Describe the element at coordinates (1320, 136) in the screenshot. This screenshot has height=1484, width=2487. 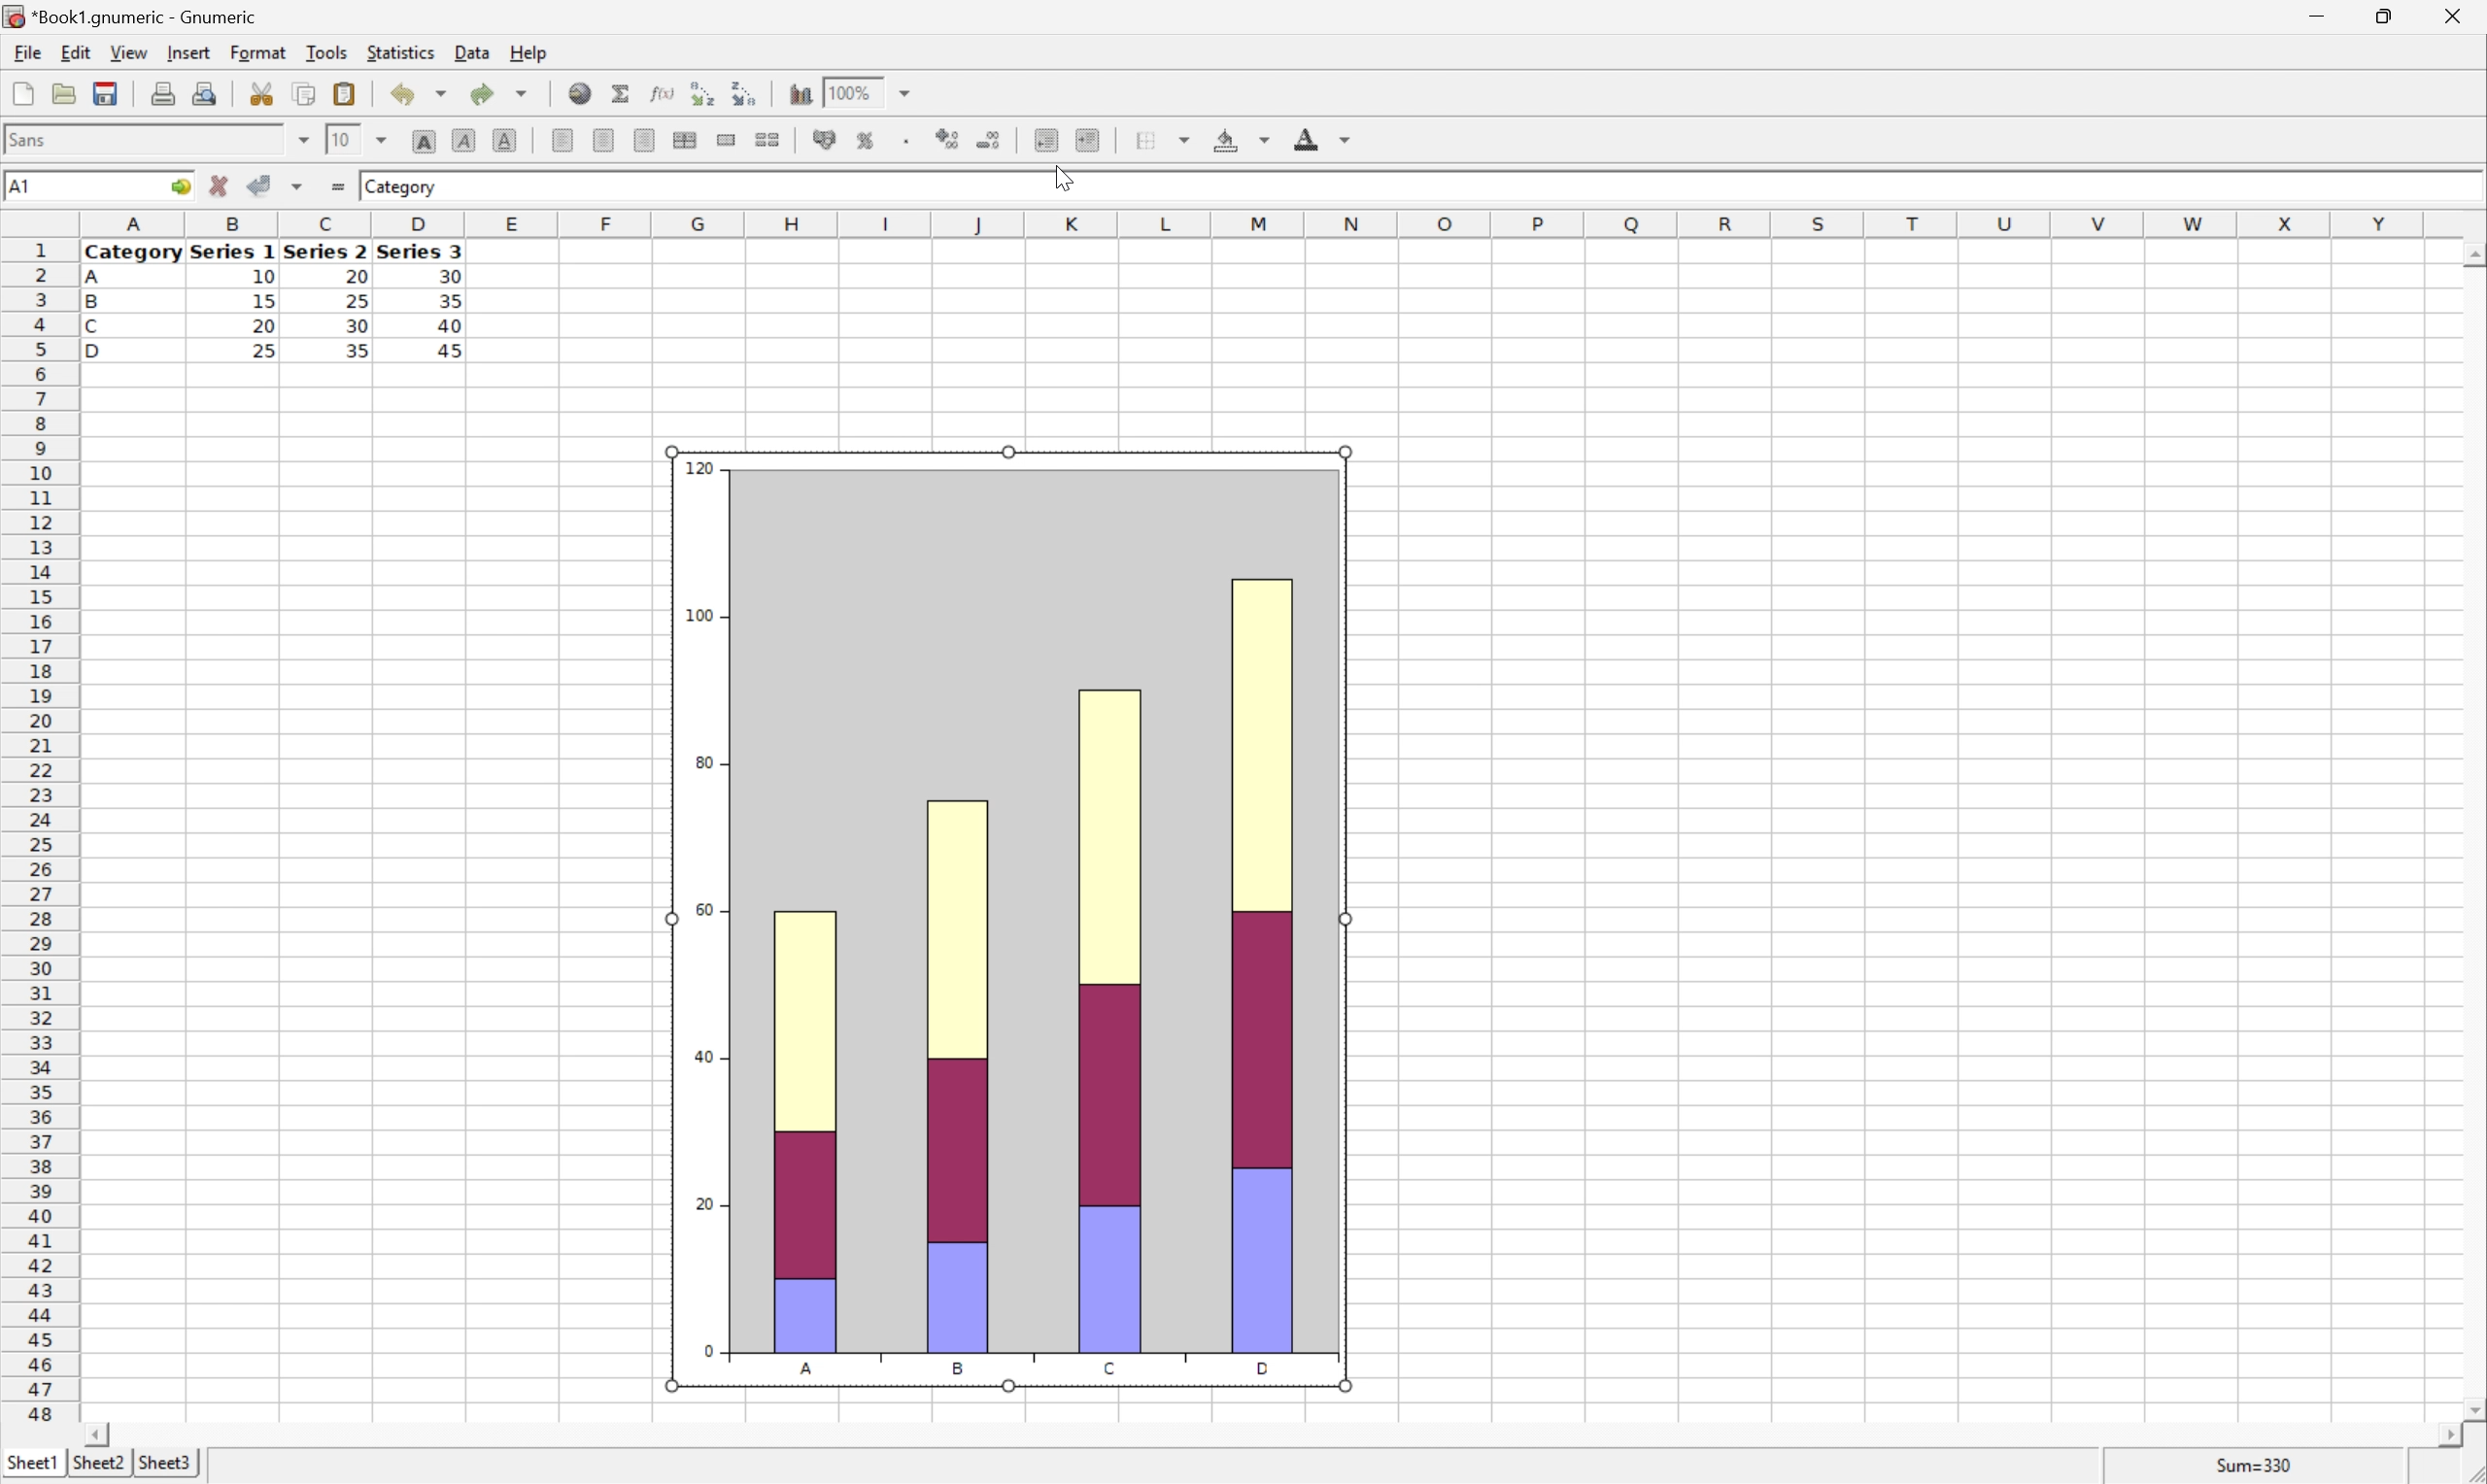
I see `Foreground` at that location.